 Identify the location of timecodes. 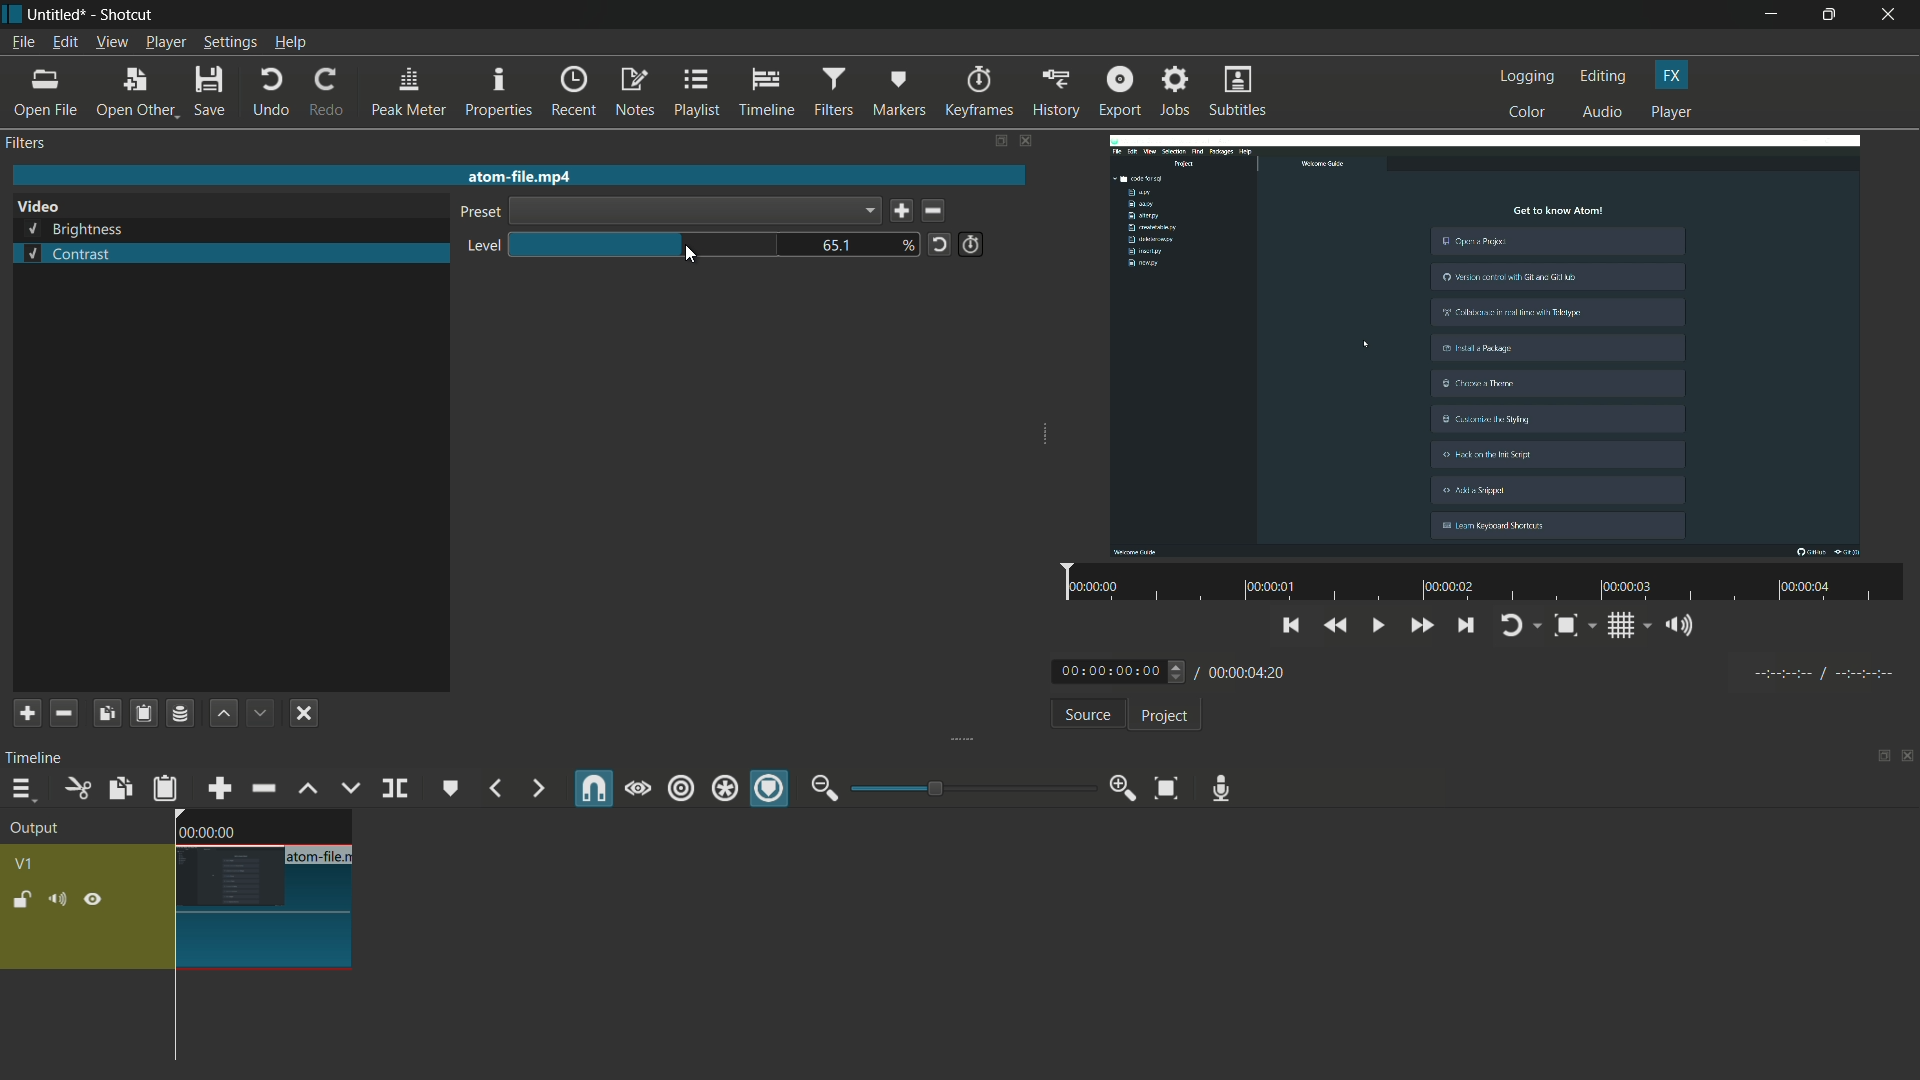
(1821, 670).